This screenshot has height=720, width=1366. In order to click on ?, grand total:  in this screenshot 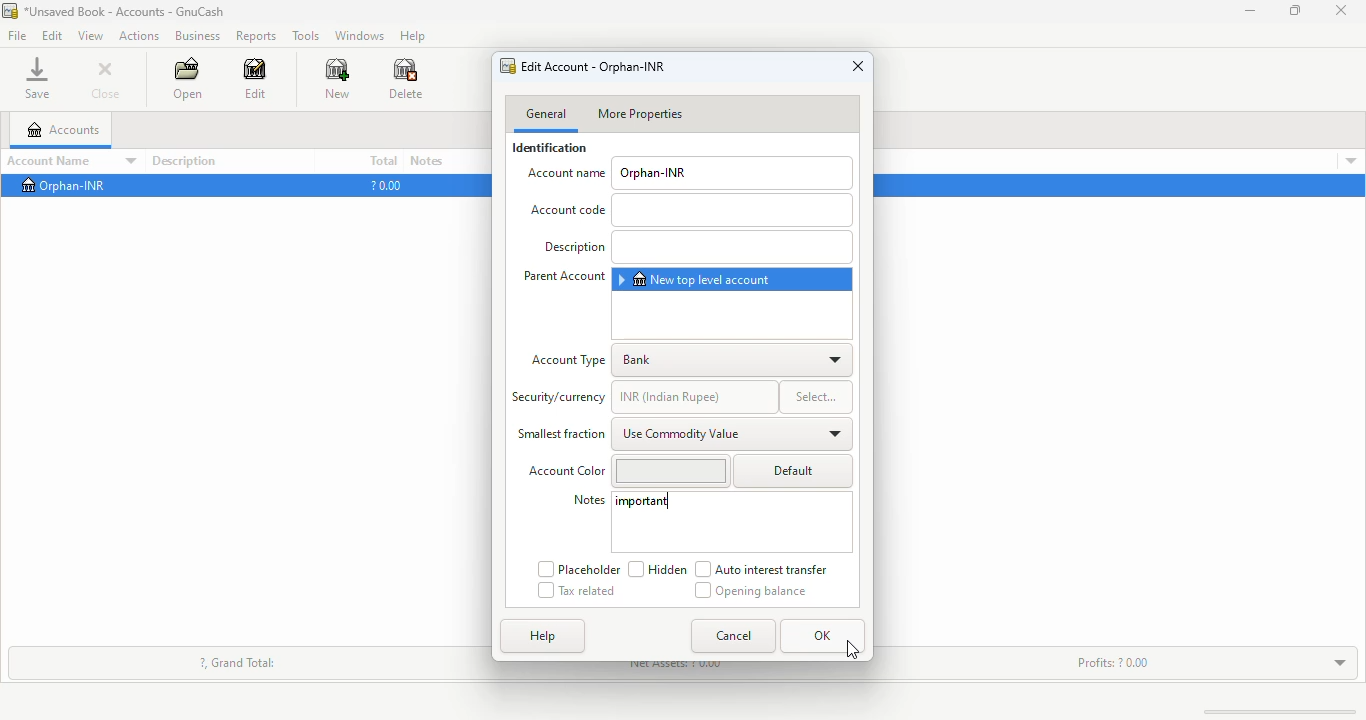, I will do `click(238, 663)`.